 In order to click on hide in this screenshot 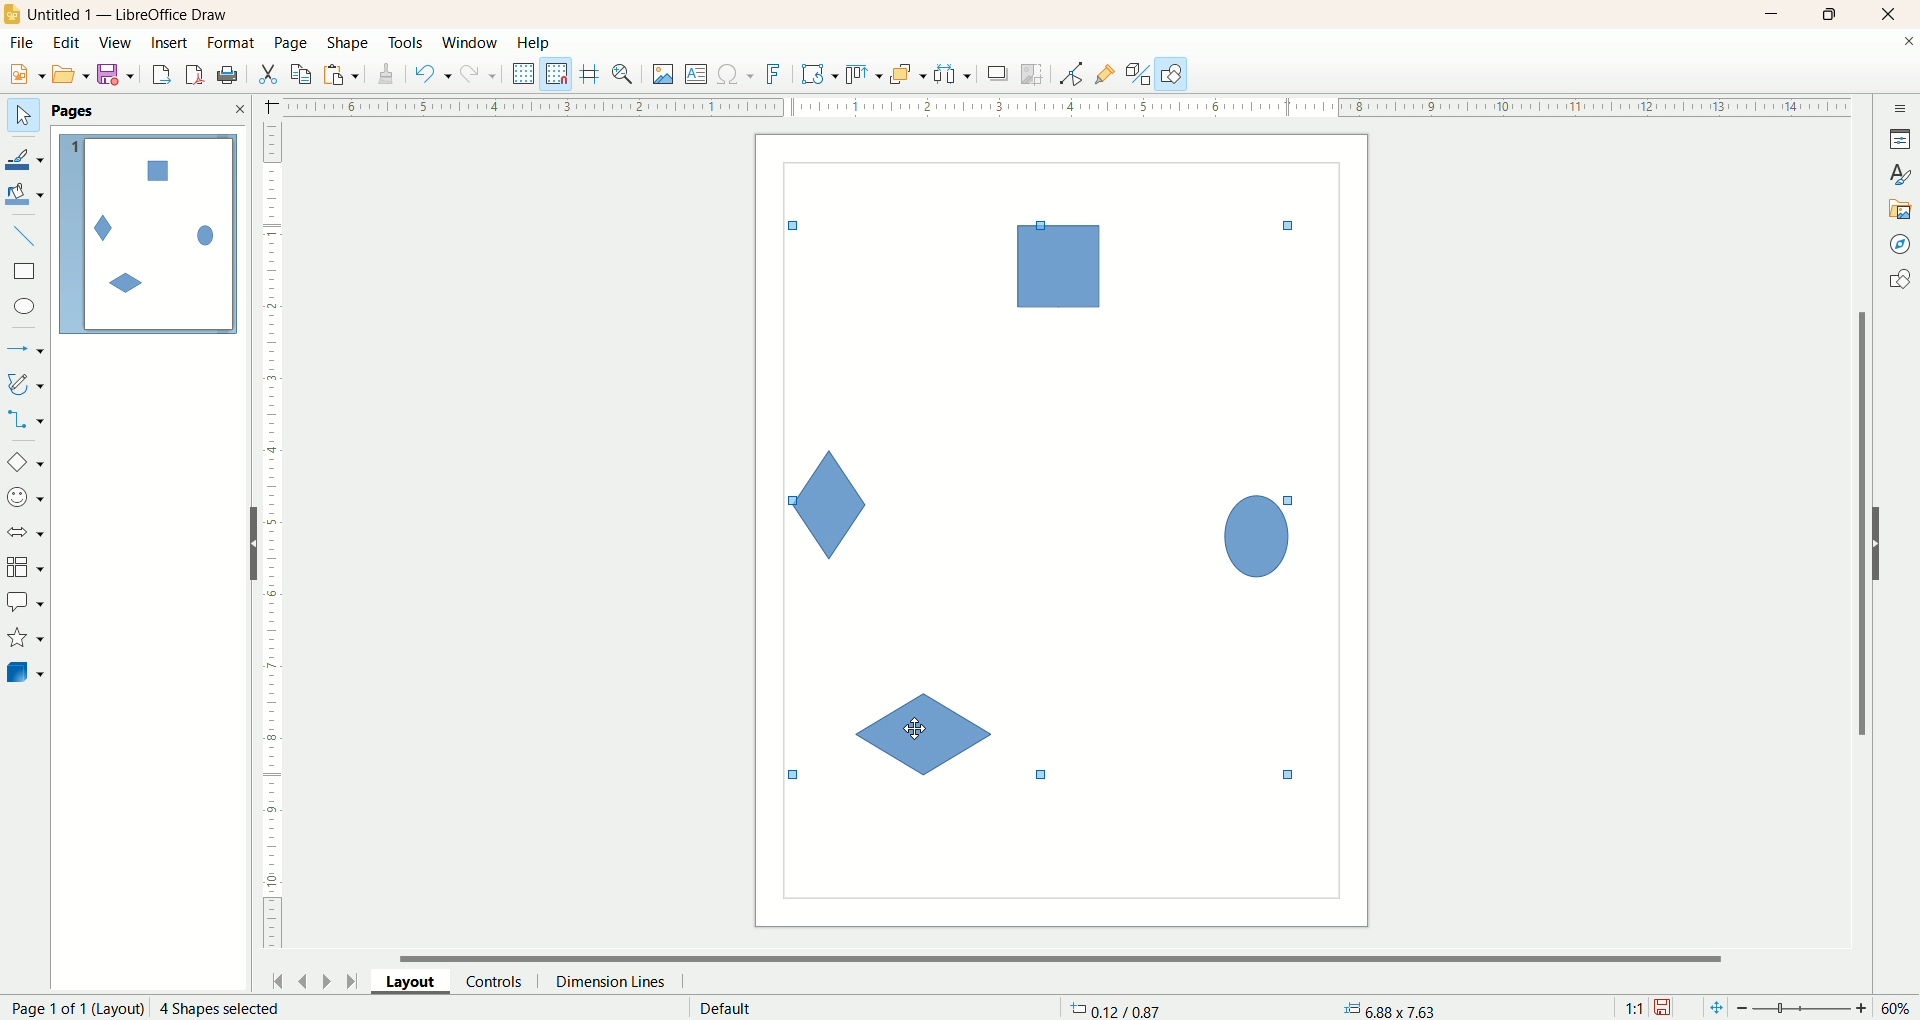, I will do `click(1887, 540)`.